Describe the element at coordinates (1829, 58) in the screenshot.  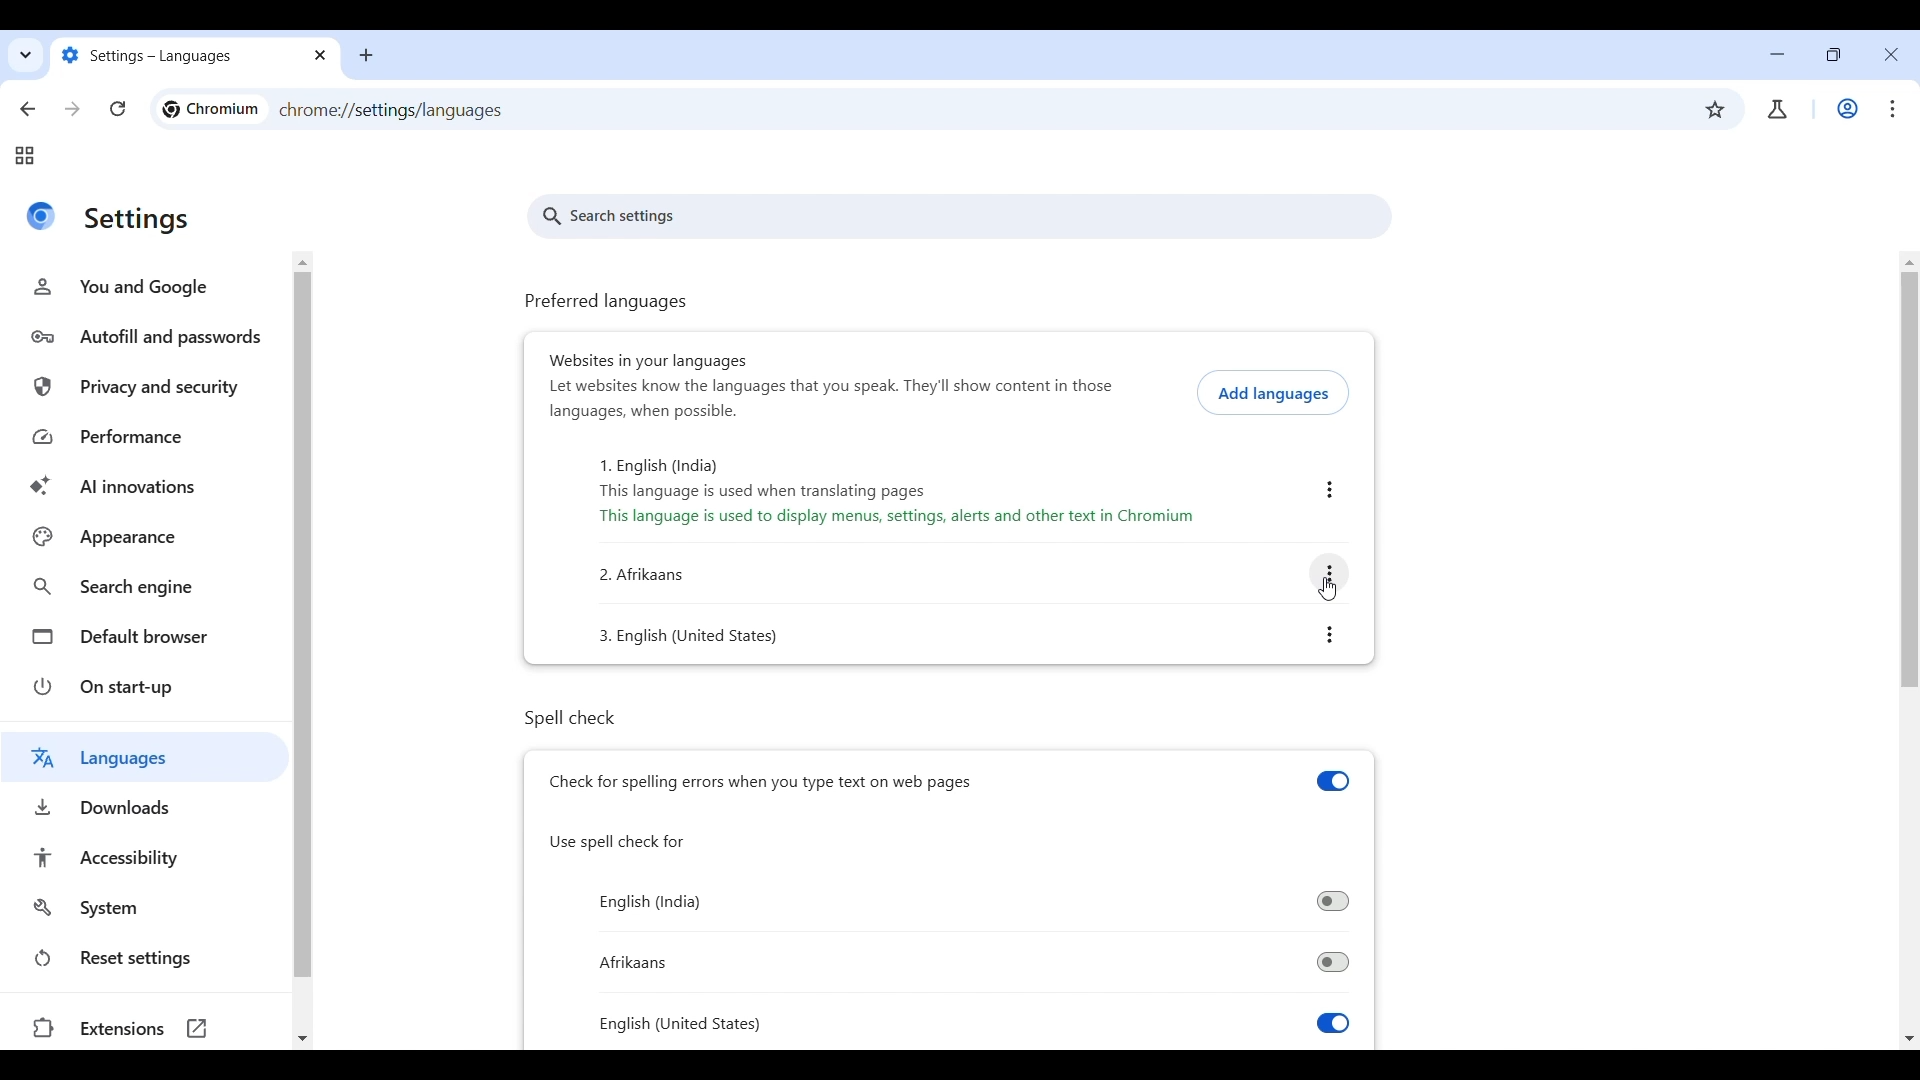
I see `Show interface in a smaller tab` at that location.